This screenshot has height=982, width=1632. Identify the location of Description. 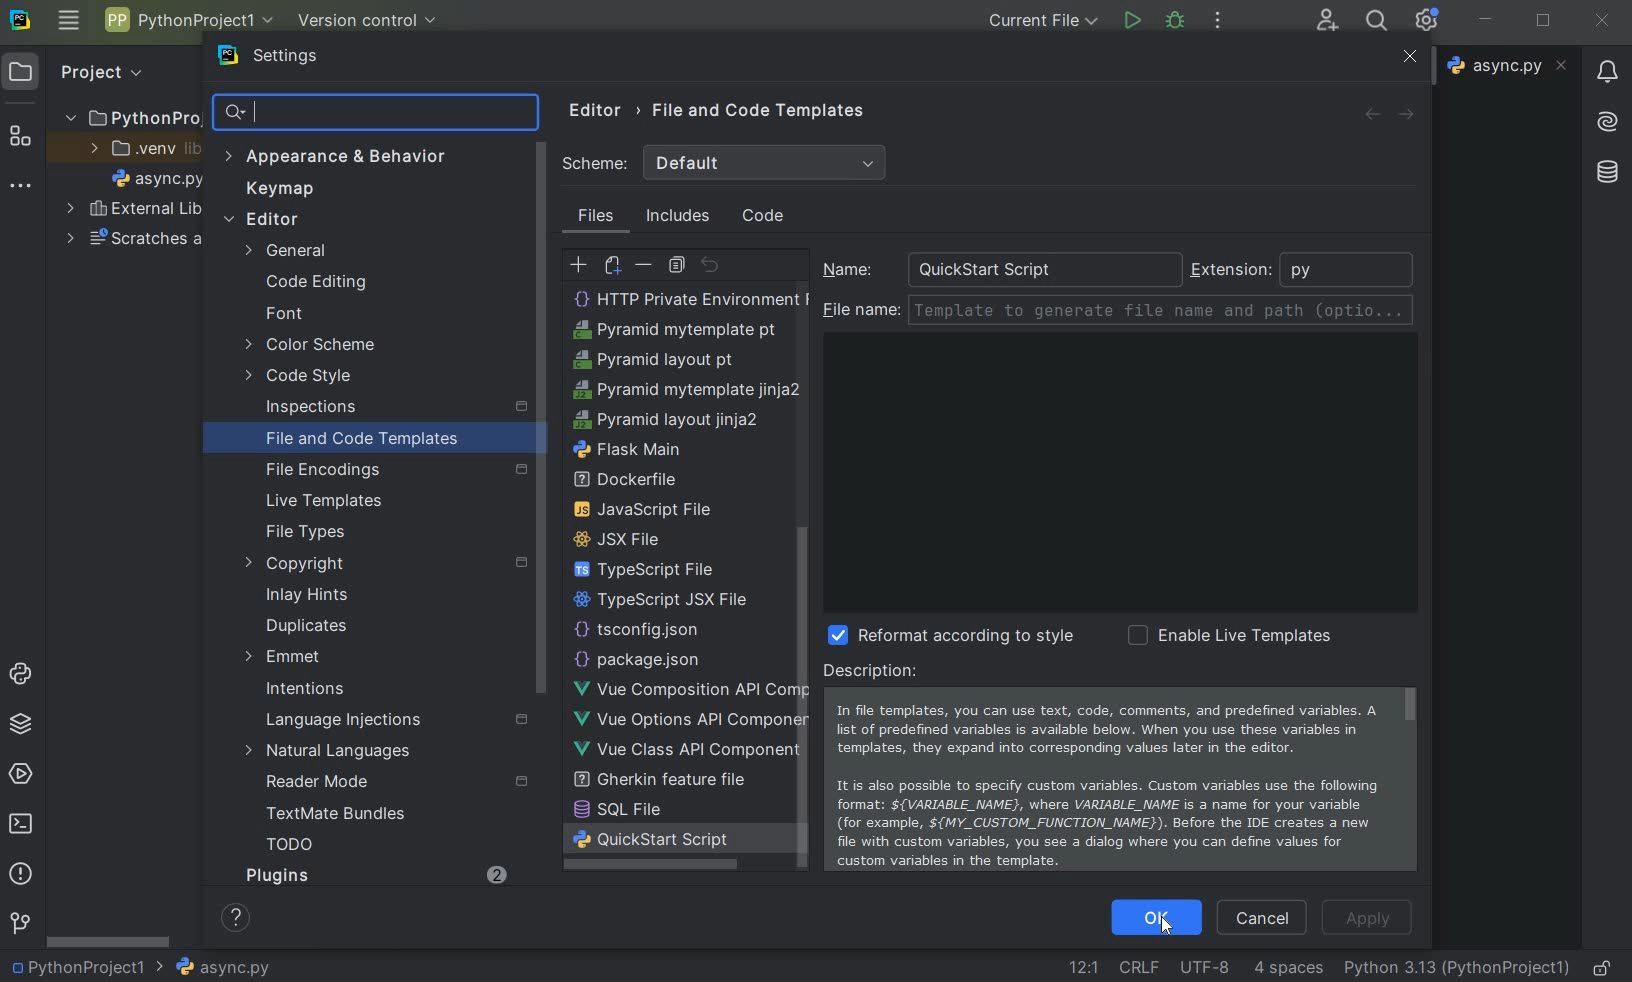
(1115, 769).